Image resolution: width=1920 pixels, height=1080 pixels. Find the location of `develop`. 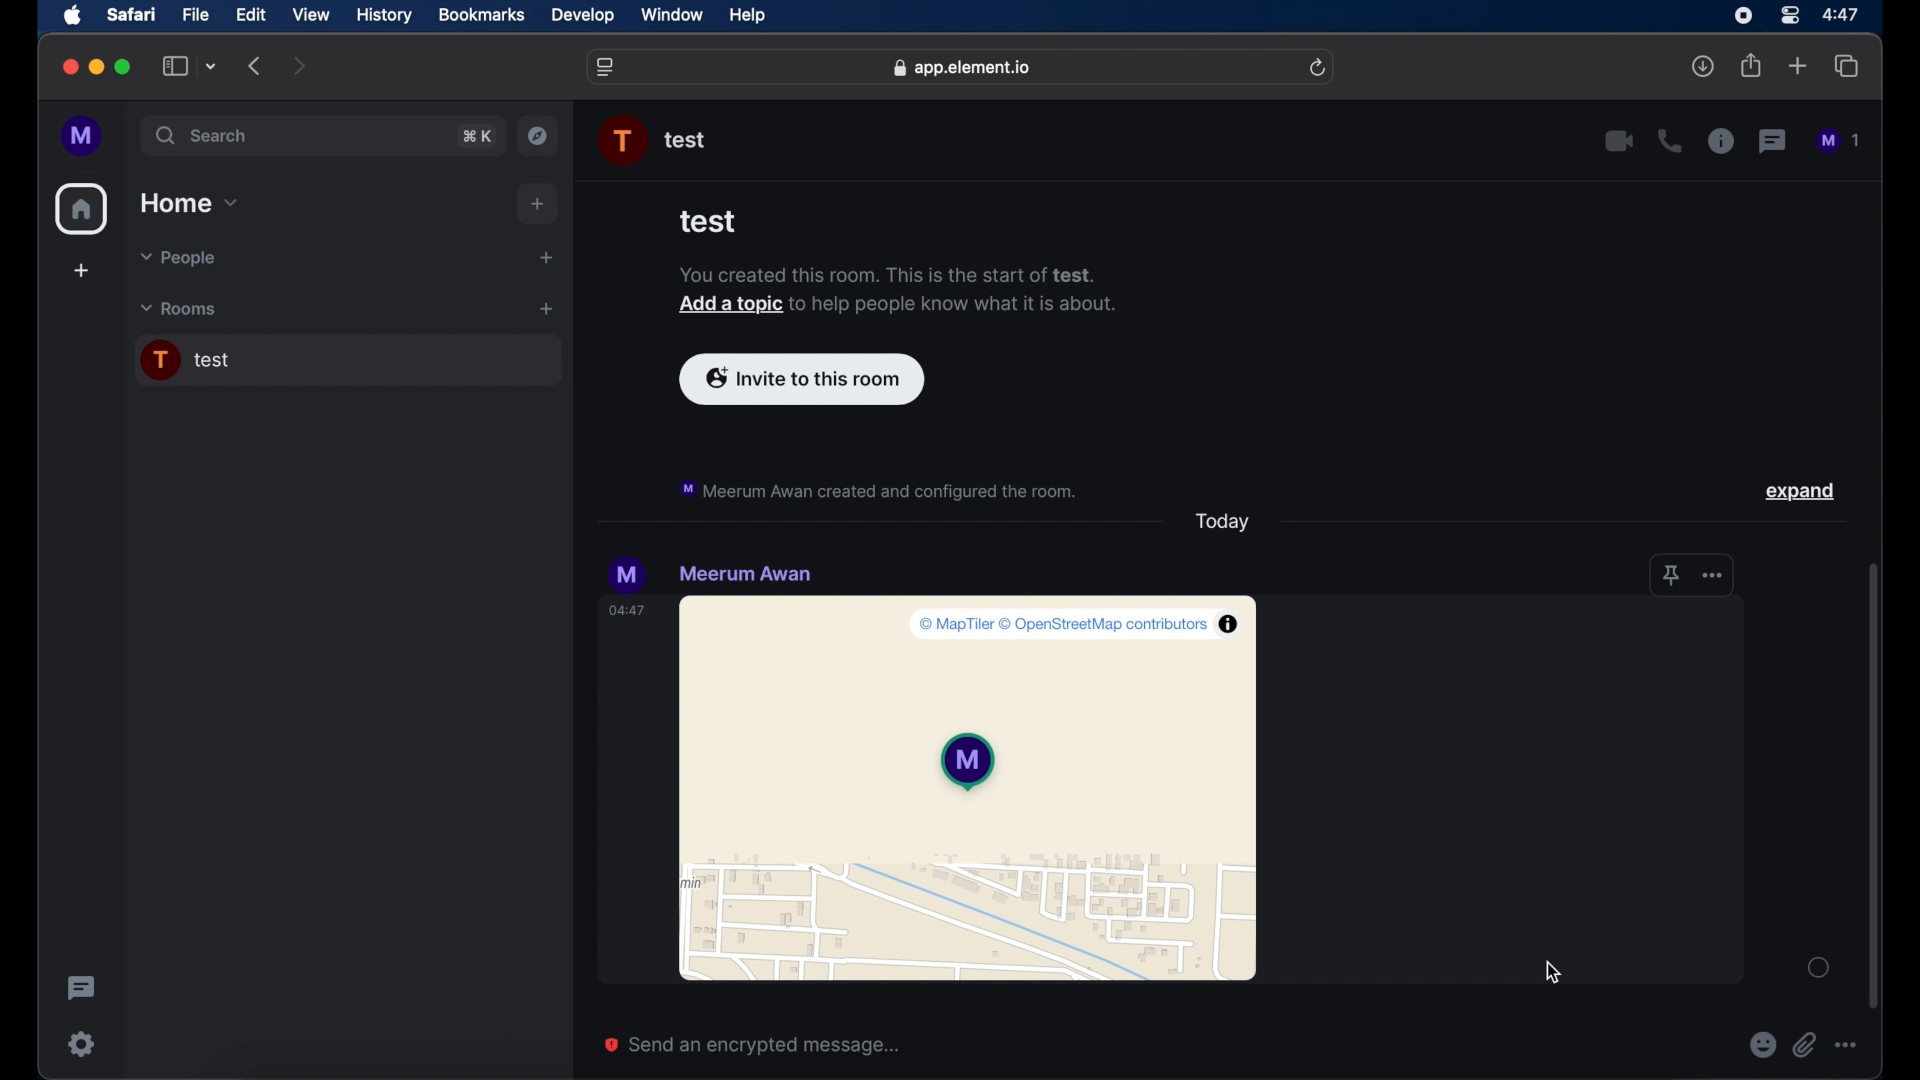

develop is located at coordinates (583, 16).